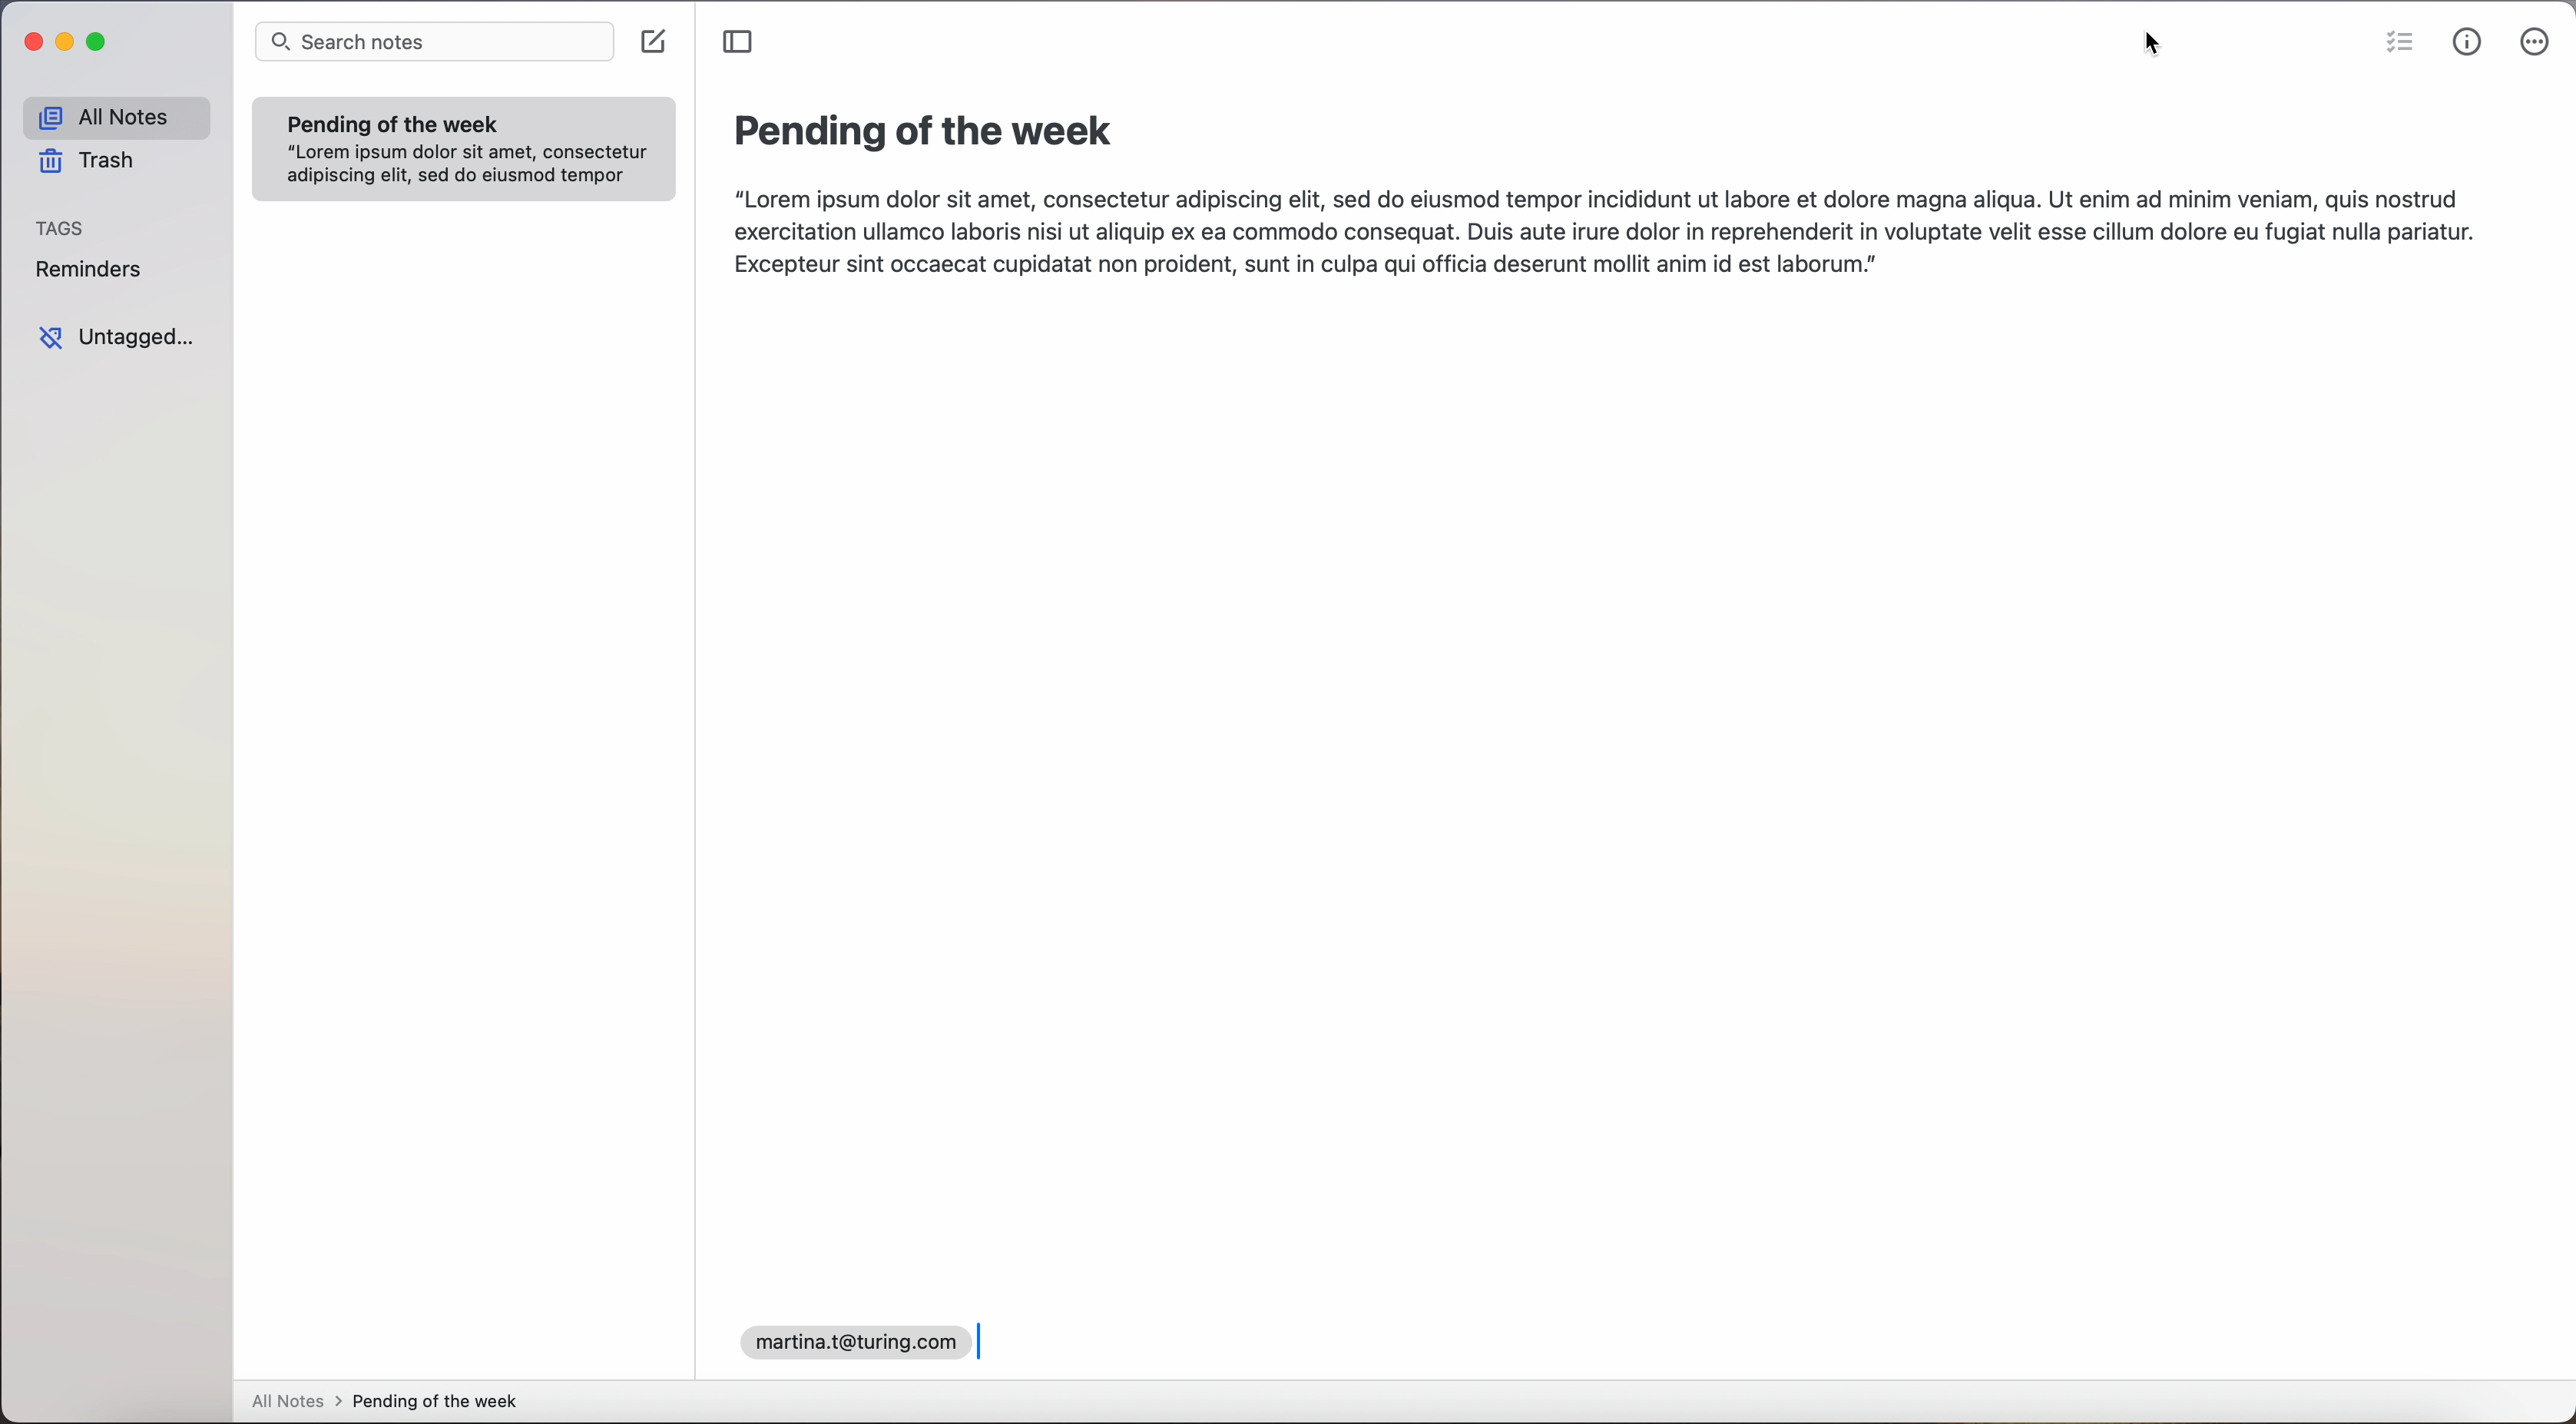 Image resolution: width=2576 pixels, height=1424 pixels. I want to click on minimize app, so click(66, 42).